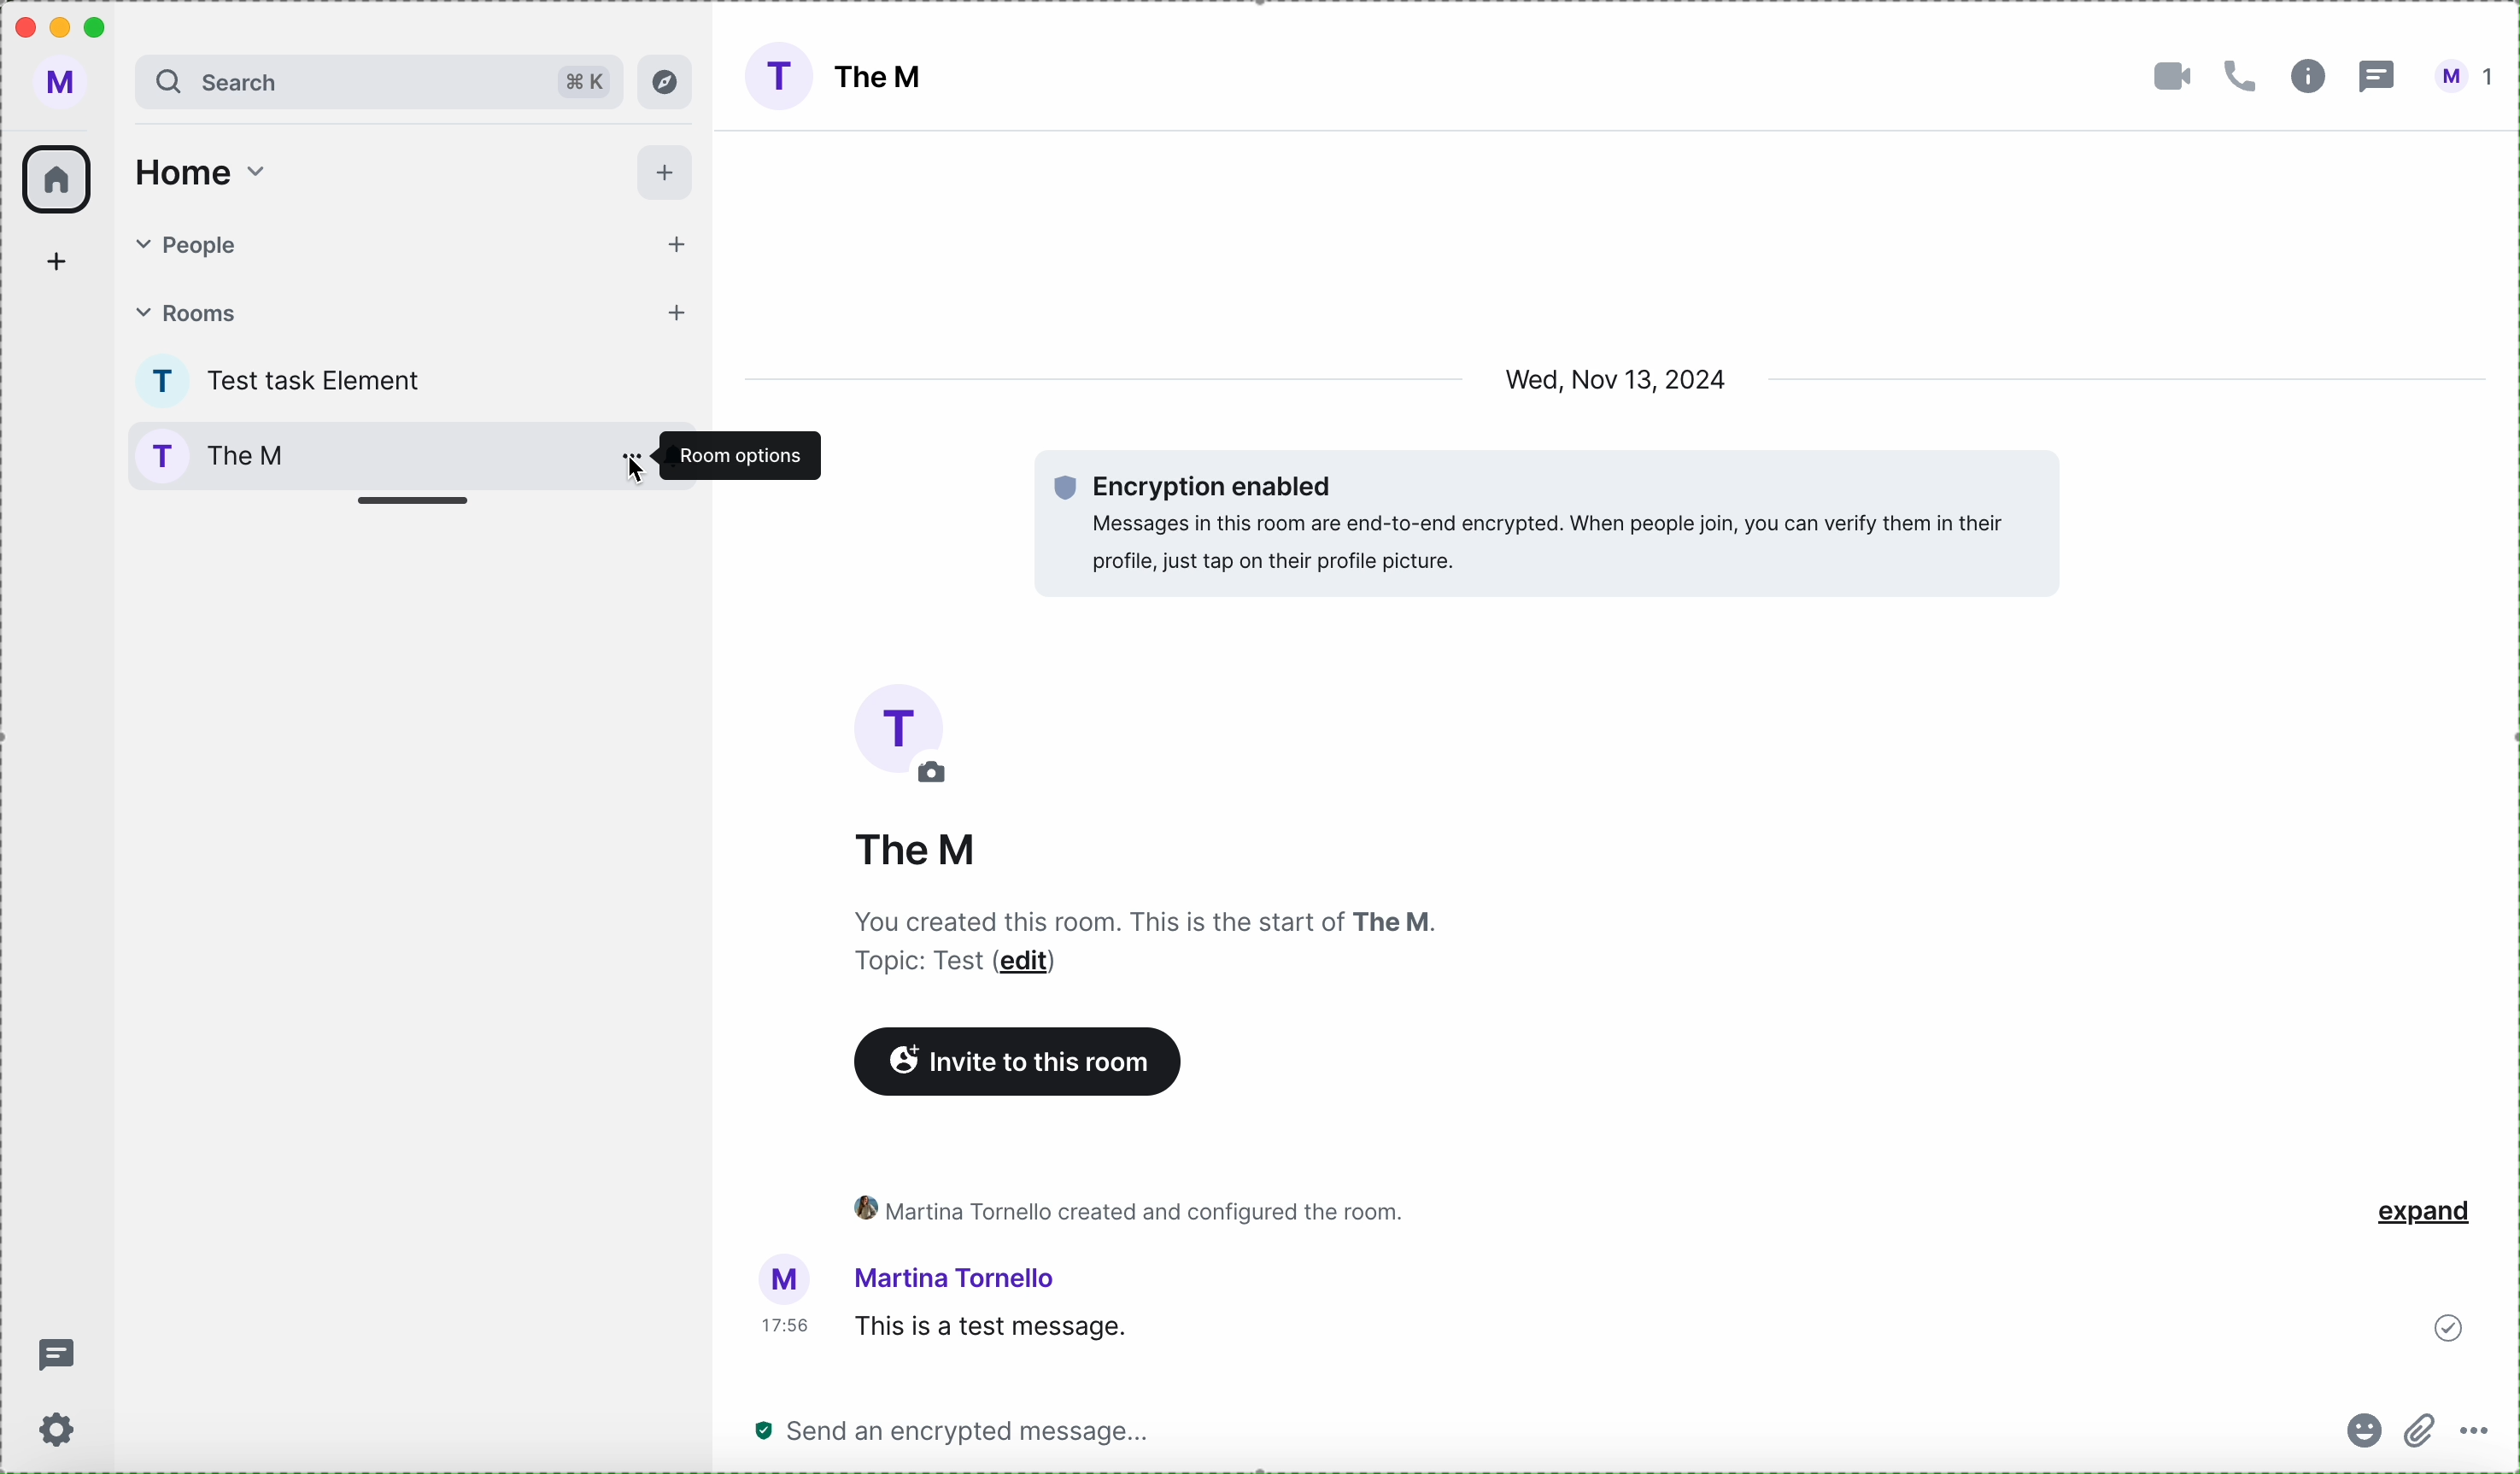 This screenshot has width=2520, height=1474. Describe the element at coordinates (967, 1277) in the screenshot. I see `user` at that location.